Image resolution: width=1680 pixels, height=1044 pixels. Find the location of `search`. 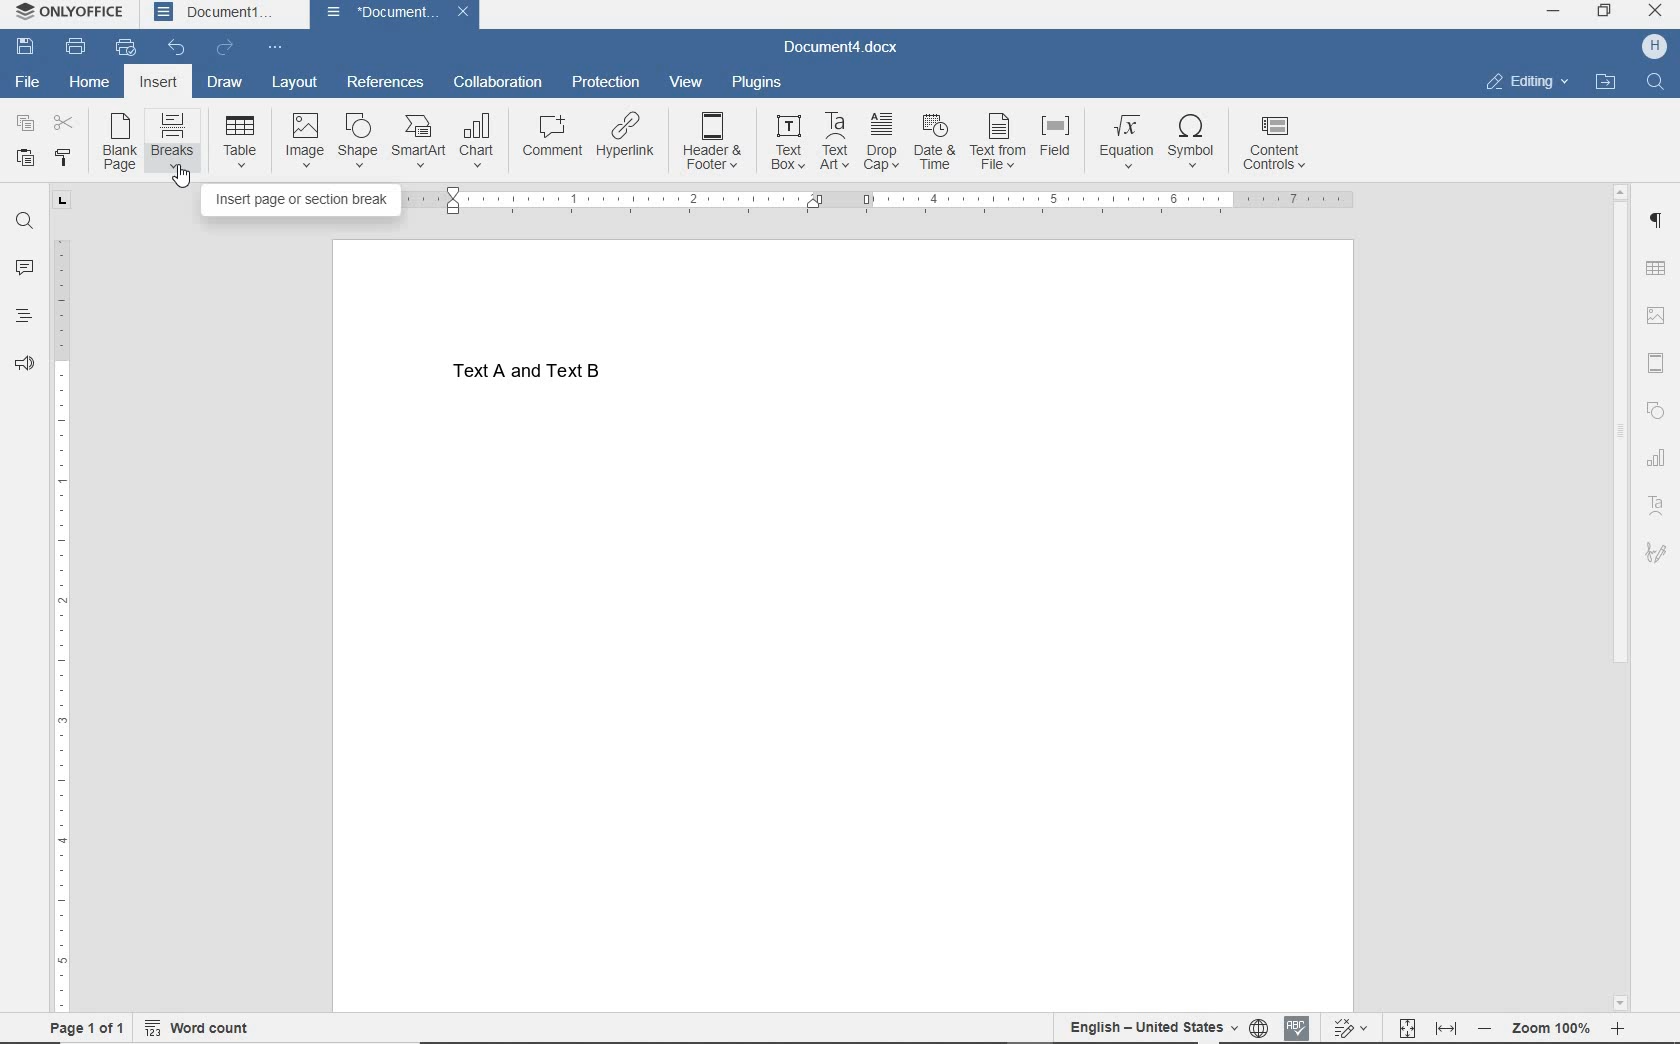

search is located at coordinates (1650, 82).